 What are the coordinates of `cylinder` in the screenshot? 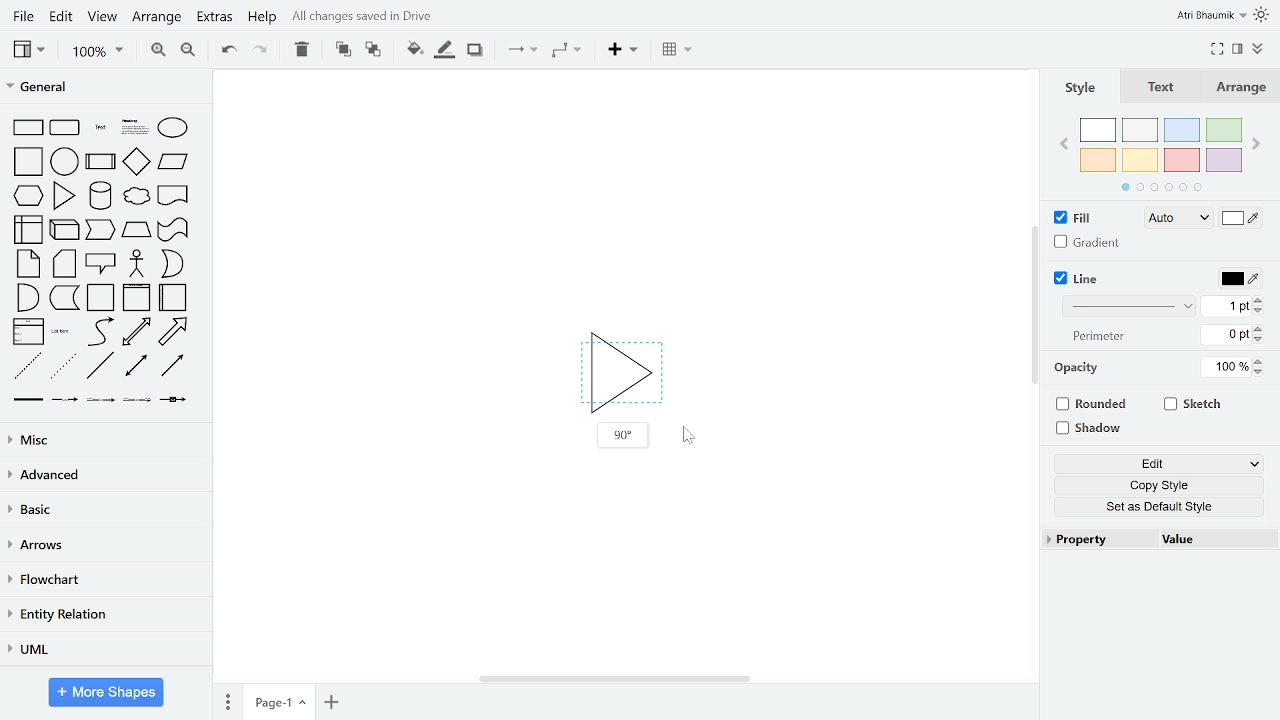 It's located at (100, 195).